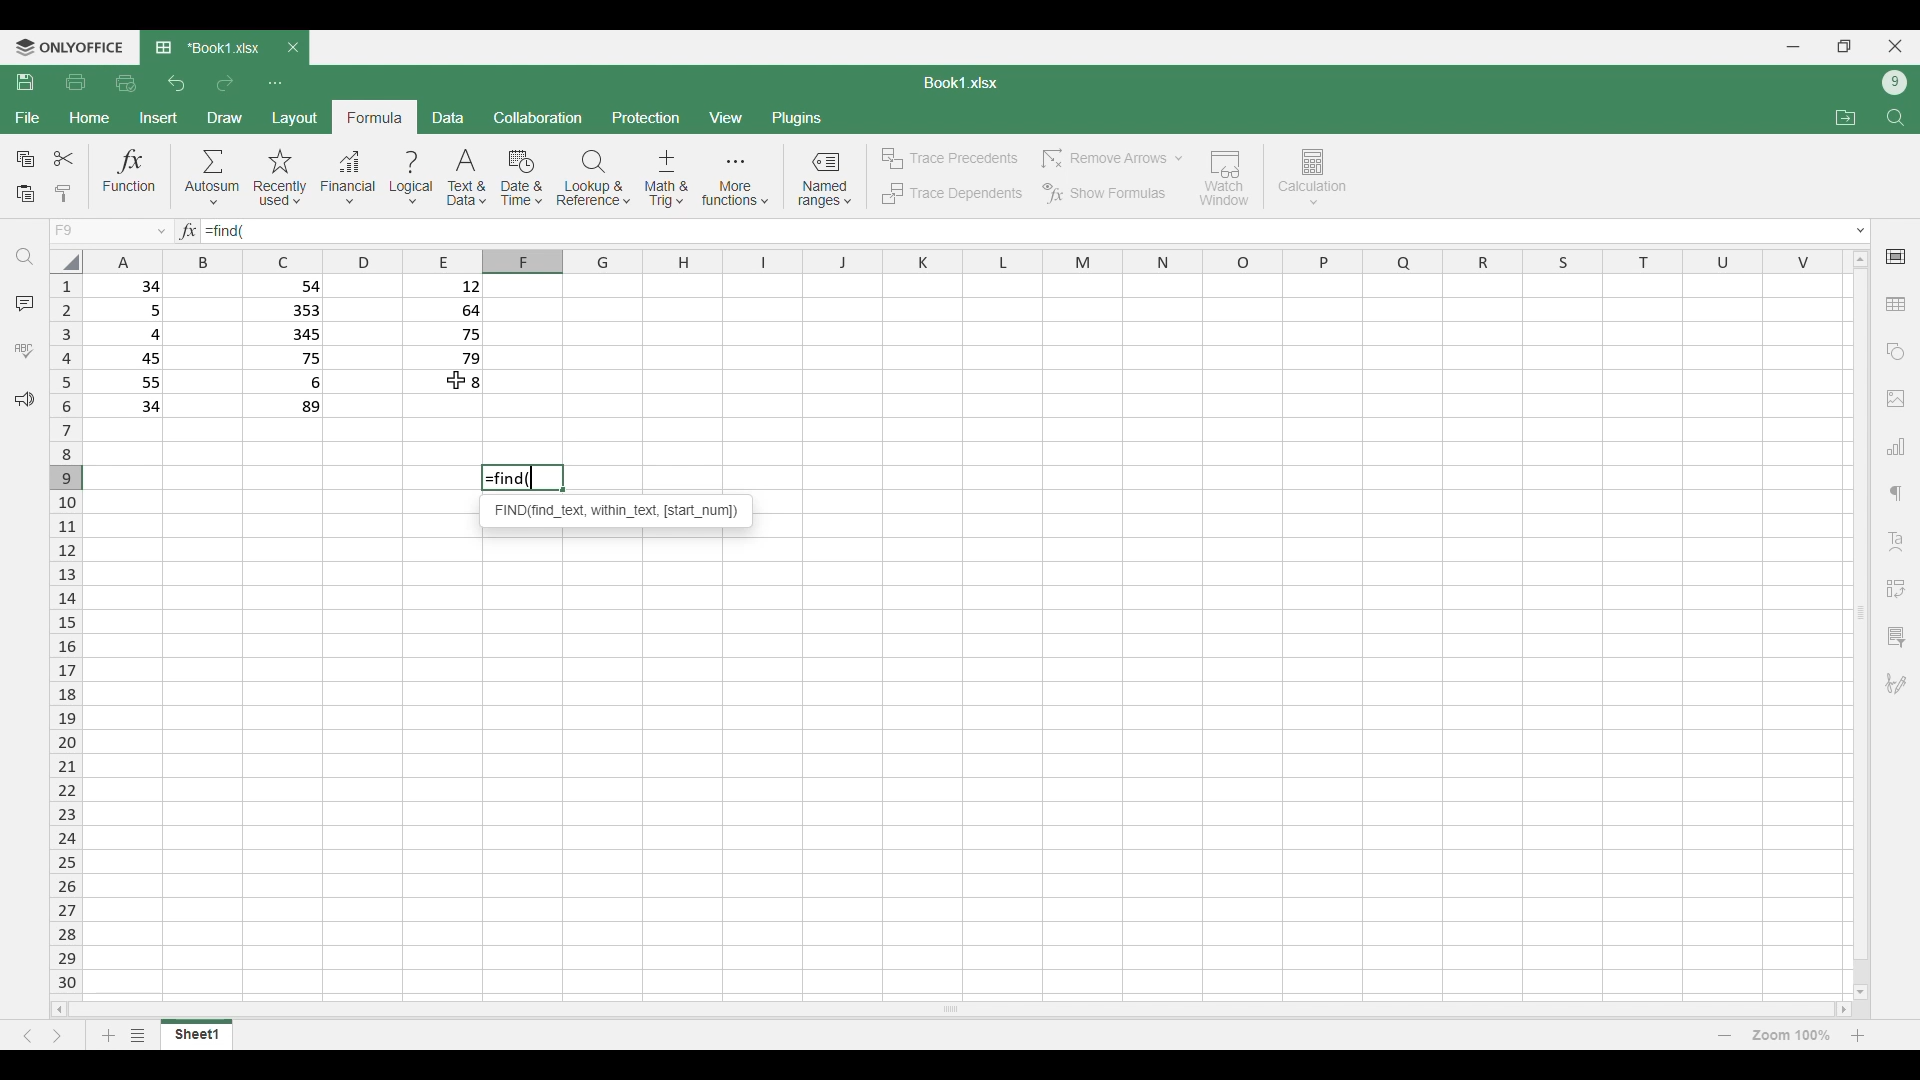  What do you see at coordinates (967, 767) in the screenshot?
I see `Current set of cells` at bounding box center [967, 767].